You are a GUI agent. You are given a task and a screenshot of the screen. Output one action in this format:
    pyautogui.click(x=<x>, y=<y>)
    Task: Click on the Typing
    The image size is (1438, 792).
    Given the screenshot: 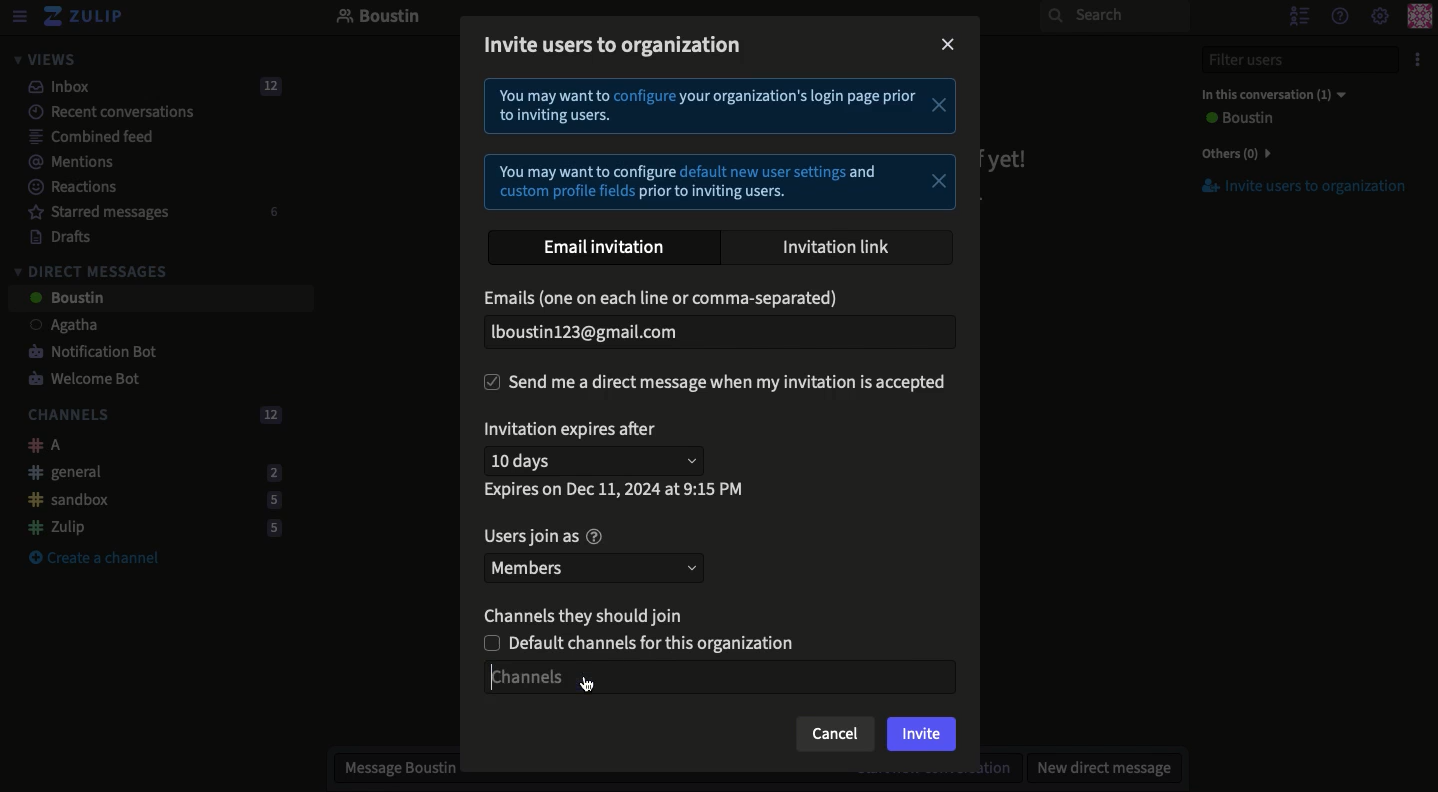 What is the action you would take?
    pyautogui.click(x=724, y=675)
    